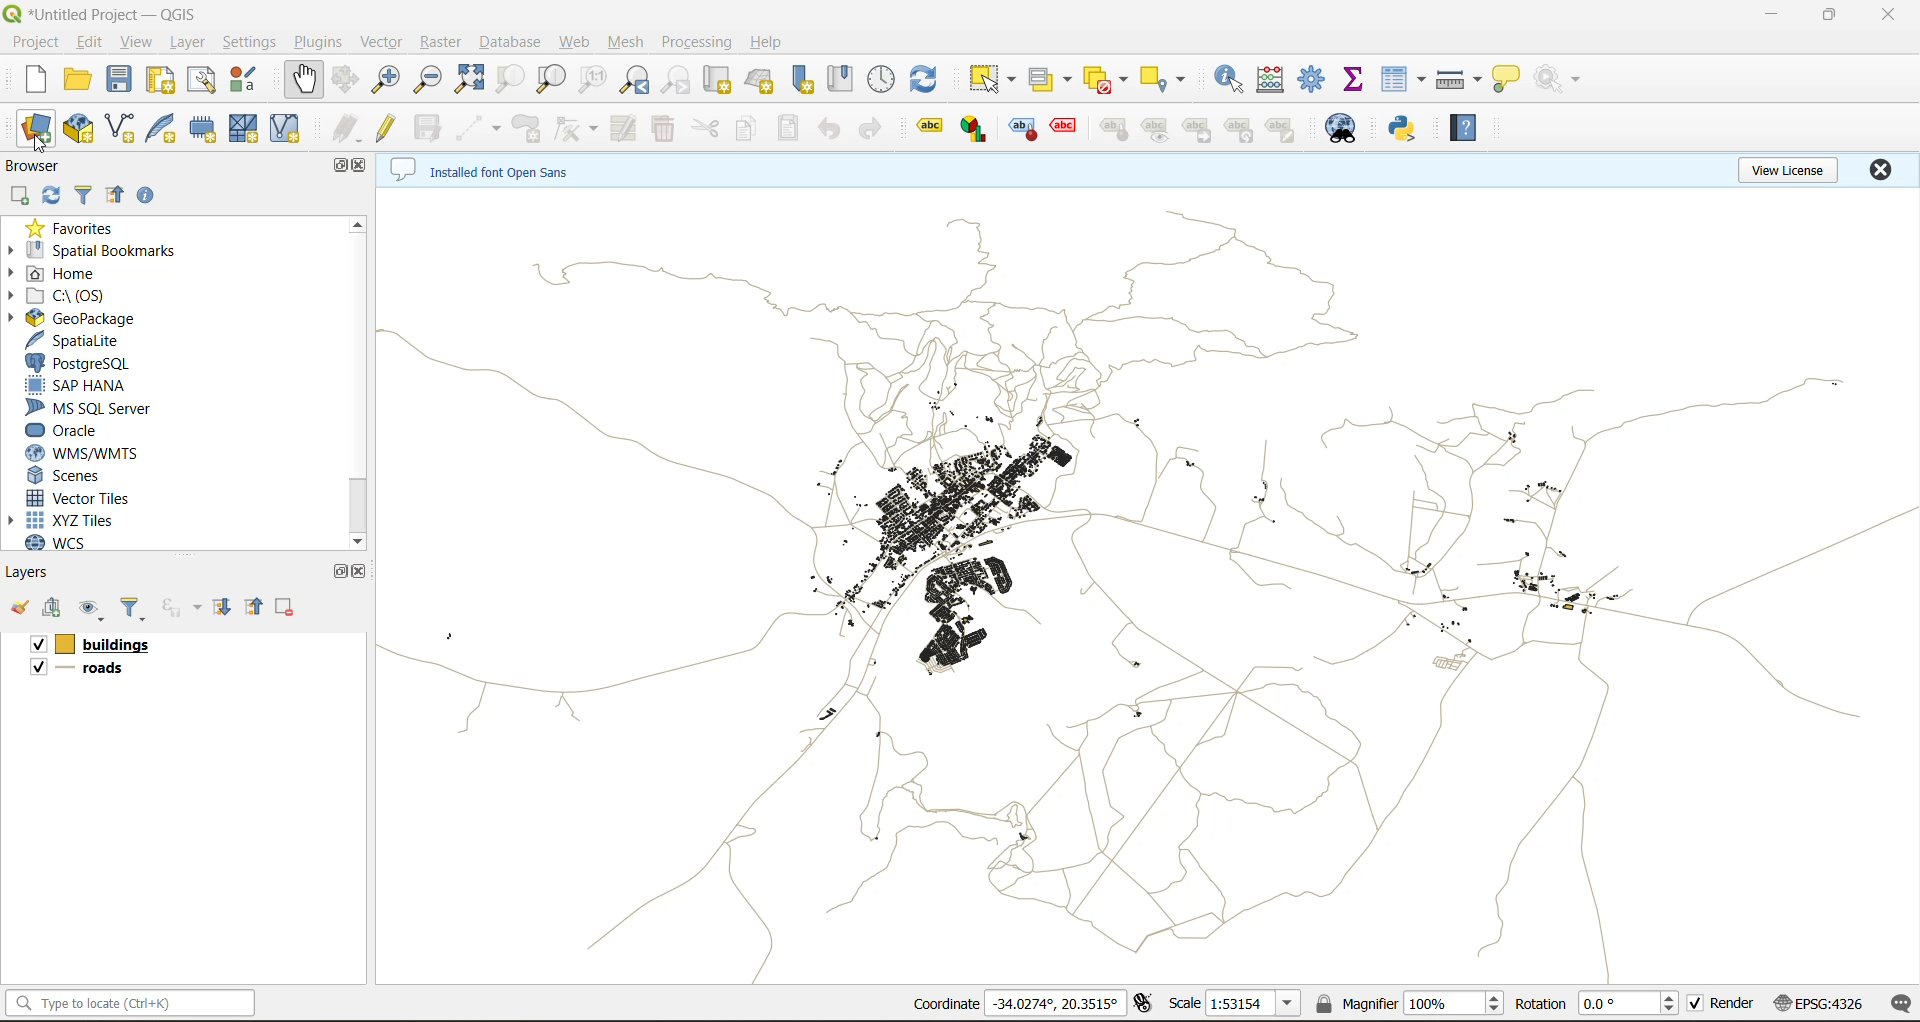  I want to click on close, so click(363, 571).